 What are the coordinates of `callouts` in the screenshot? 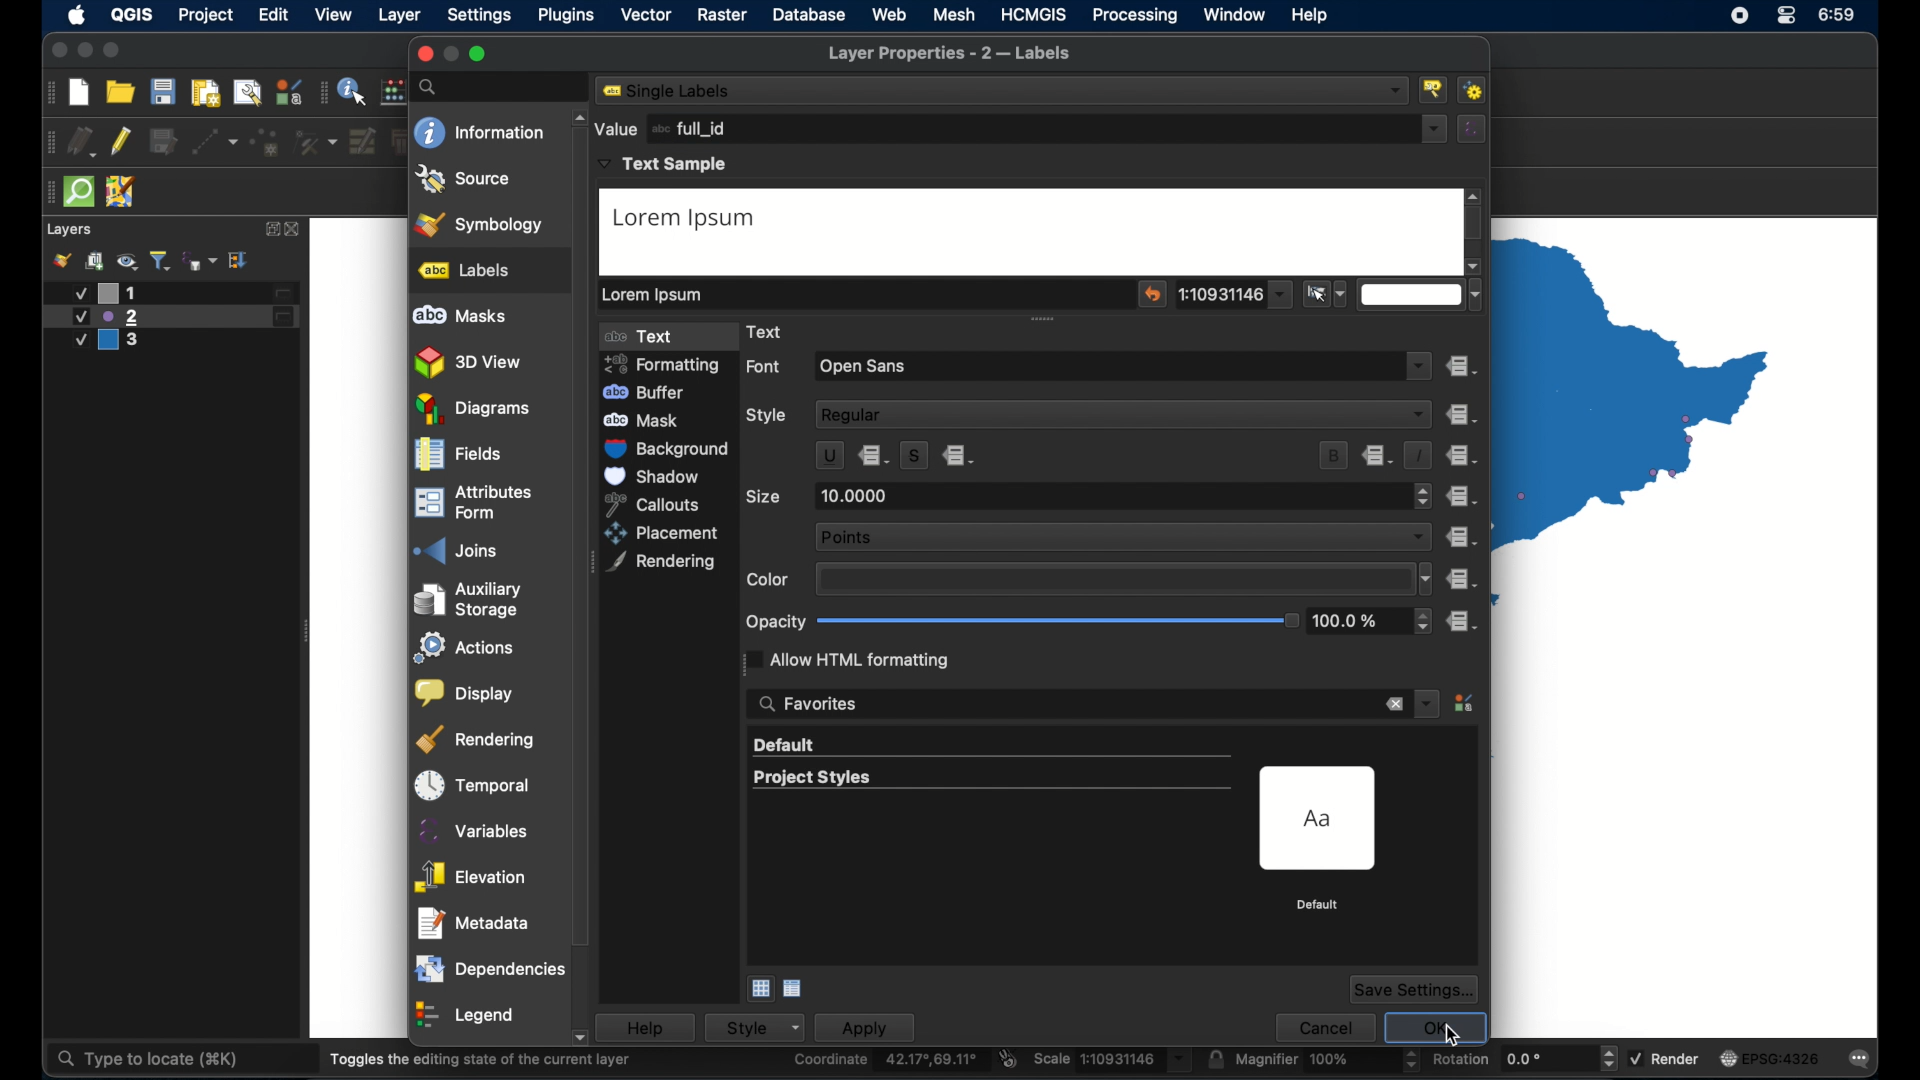 It's located at (661, 503).